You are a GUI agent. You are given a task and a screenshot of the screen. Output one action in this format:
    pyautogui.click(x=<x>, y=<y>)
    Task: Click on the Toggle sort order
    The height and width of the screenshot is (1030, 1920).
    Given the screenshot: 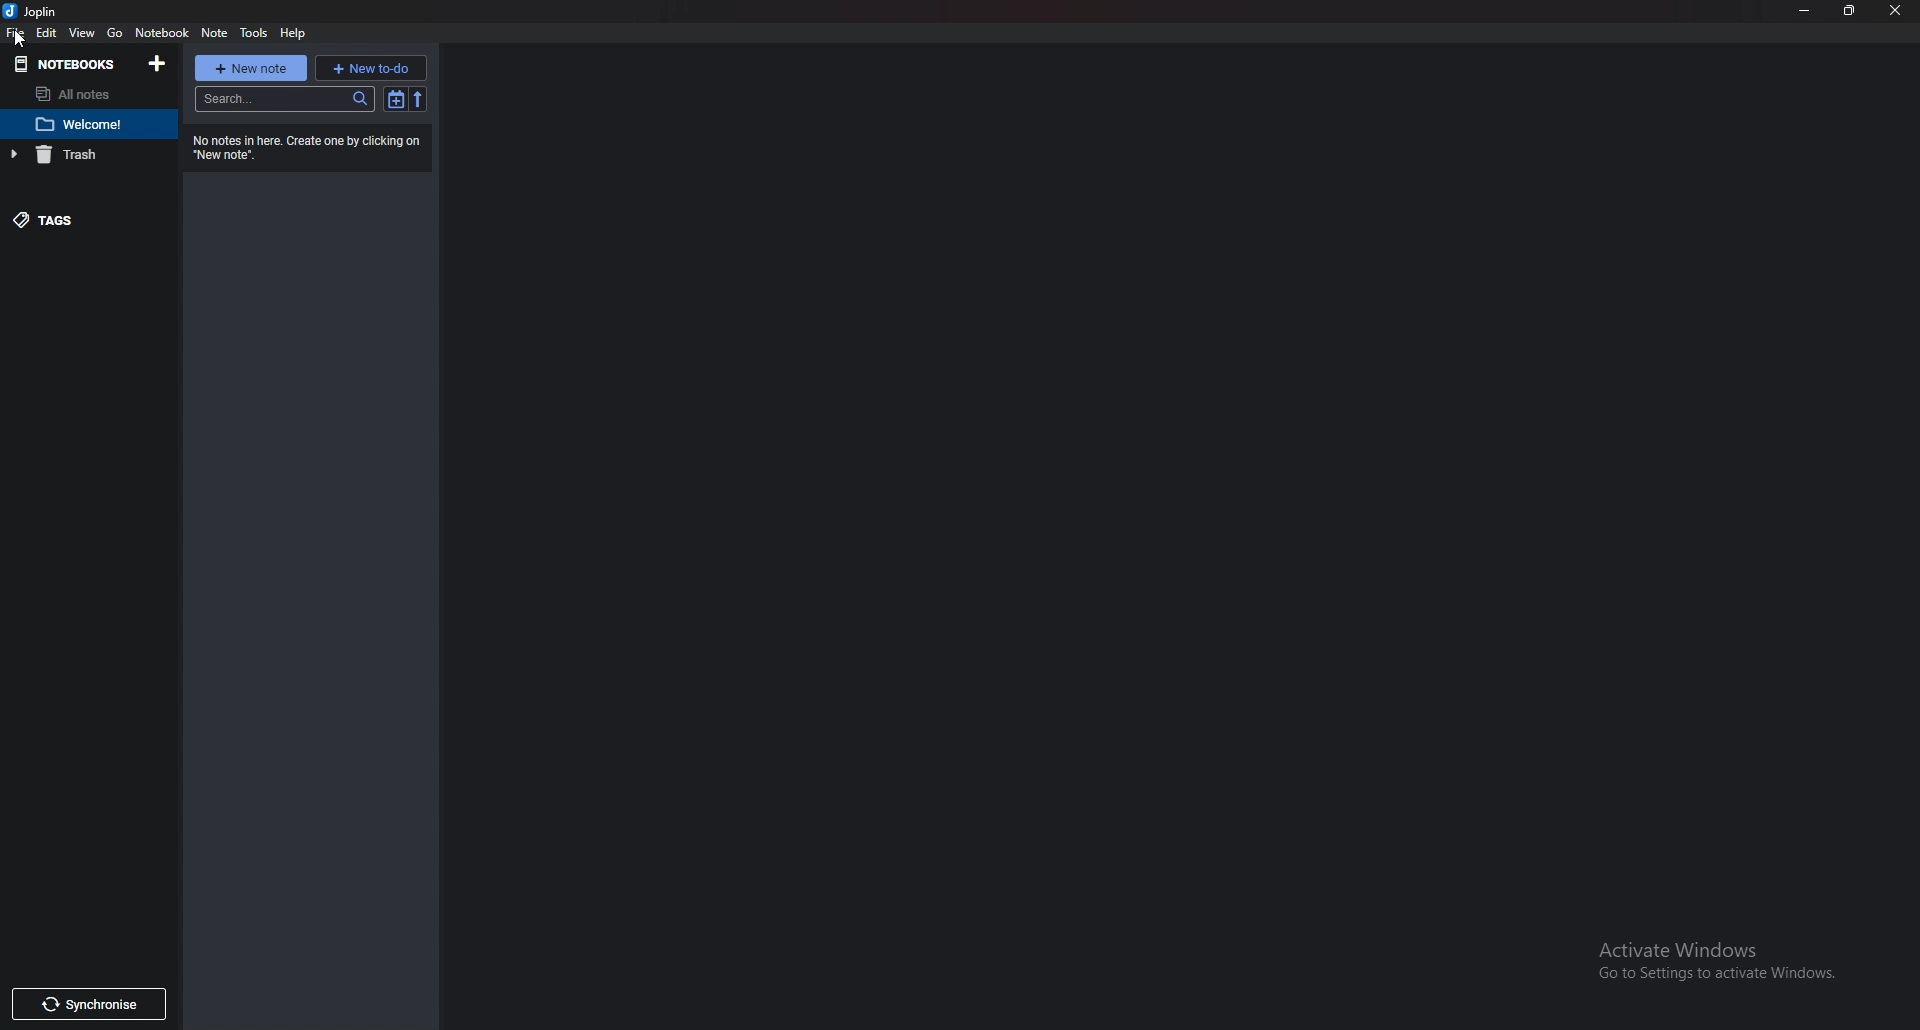 What is the action you would take?
    pyautogui.click(x=397, y=99)
    